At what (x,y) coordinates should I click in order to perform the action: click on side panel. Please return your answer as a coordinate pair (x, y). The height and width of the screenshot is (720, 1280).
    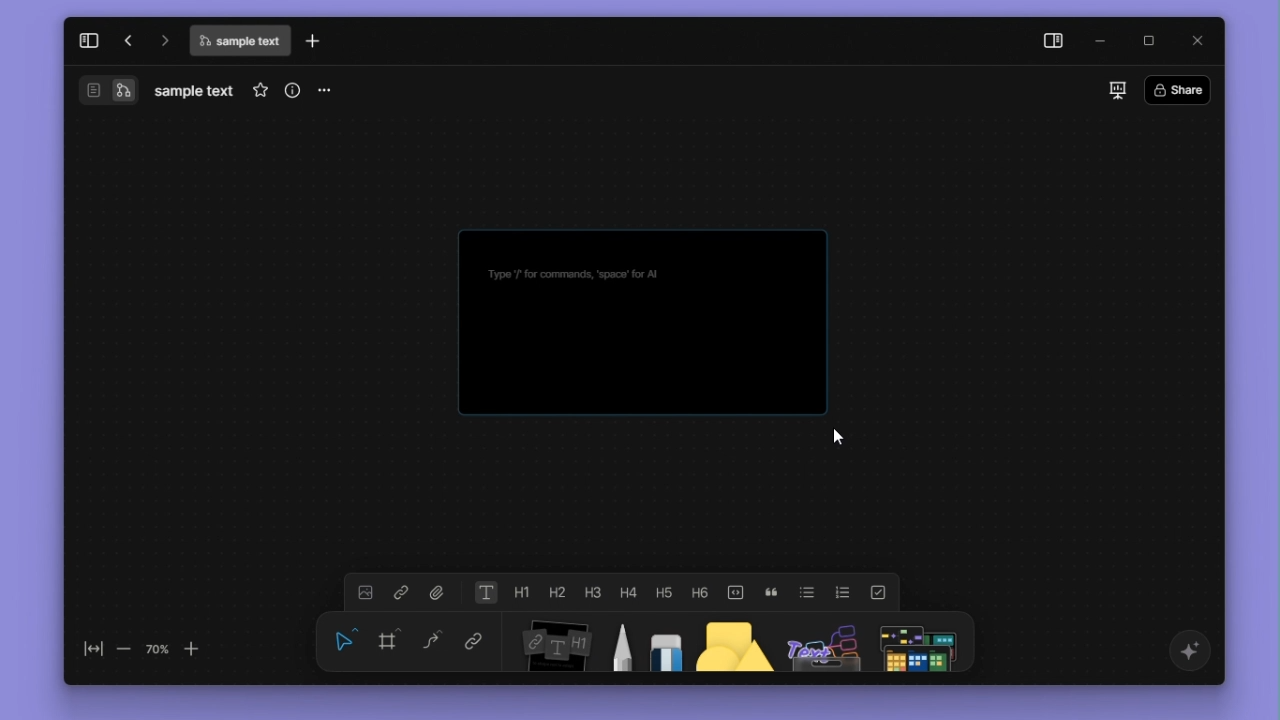
    Looking at the image, I should click on (1050, 41).